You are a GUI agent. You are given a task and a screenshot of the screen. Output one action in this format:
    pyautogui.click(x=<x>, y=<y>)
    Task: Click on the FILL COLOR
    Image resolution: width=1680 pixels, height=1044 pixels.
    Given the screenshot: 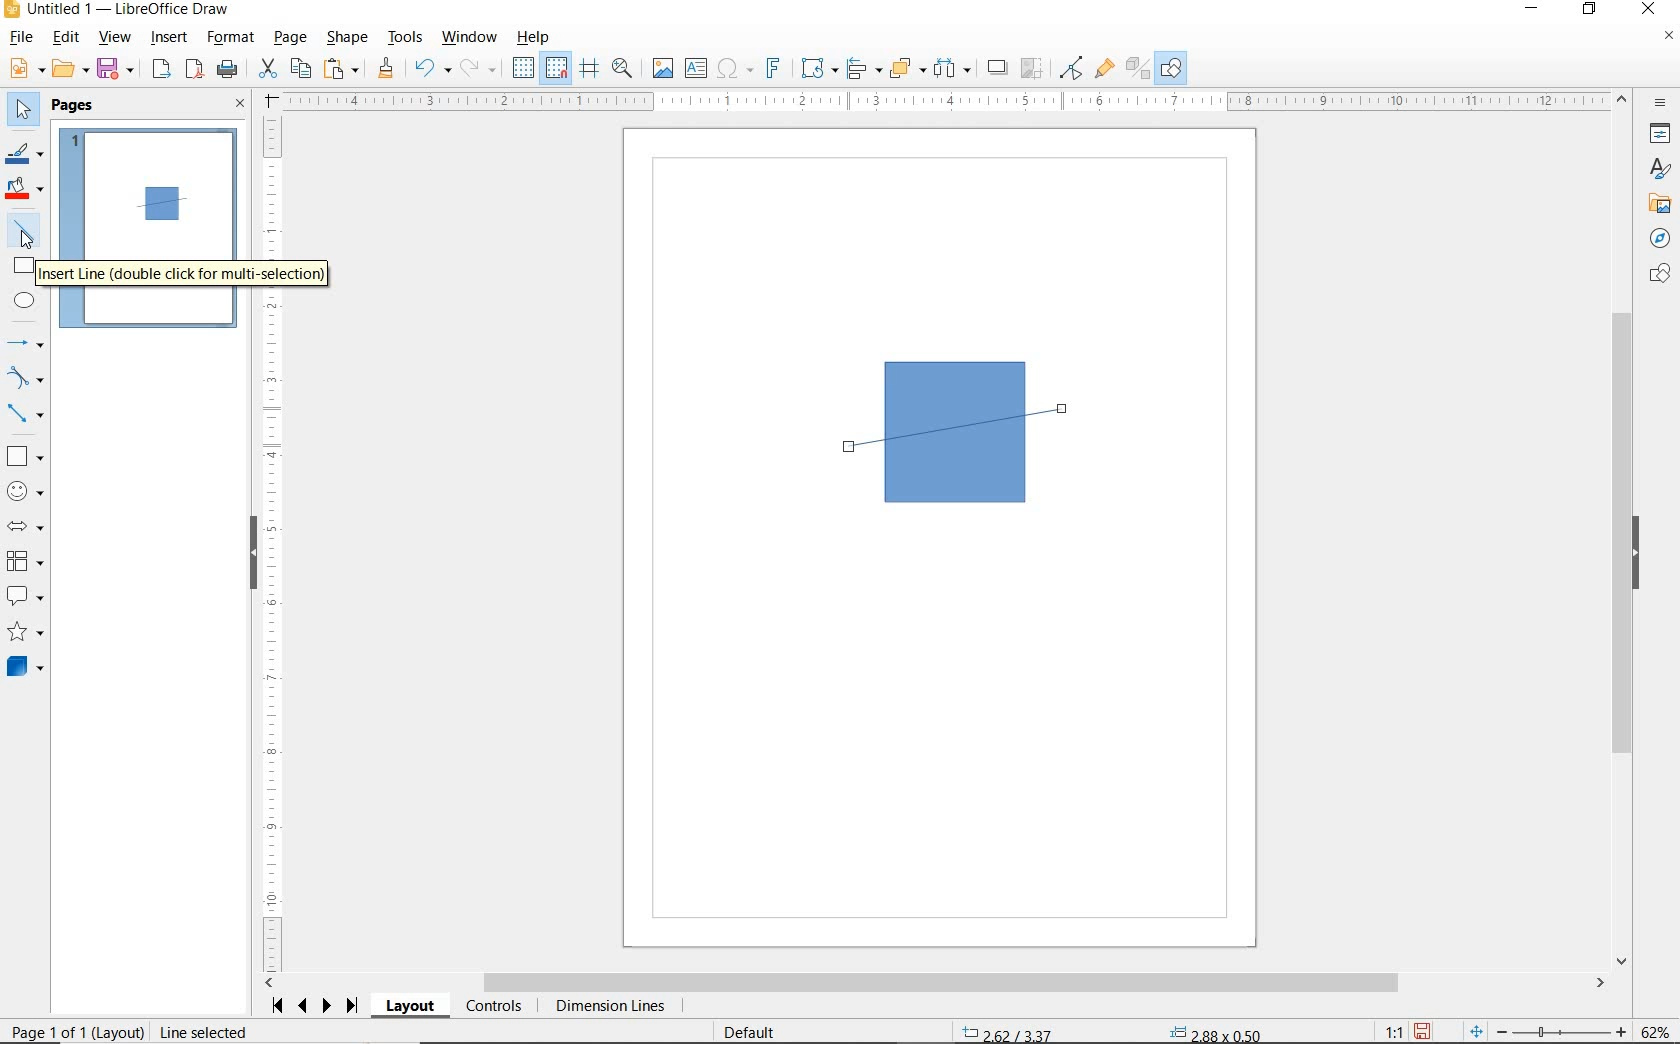 What is the action you would take?
    pyautogui.click(x=26, y=191)
    